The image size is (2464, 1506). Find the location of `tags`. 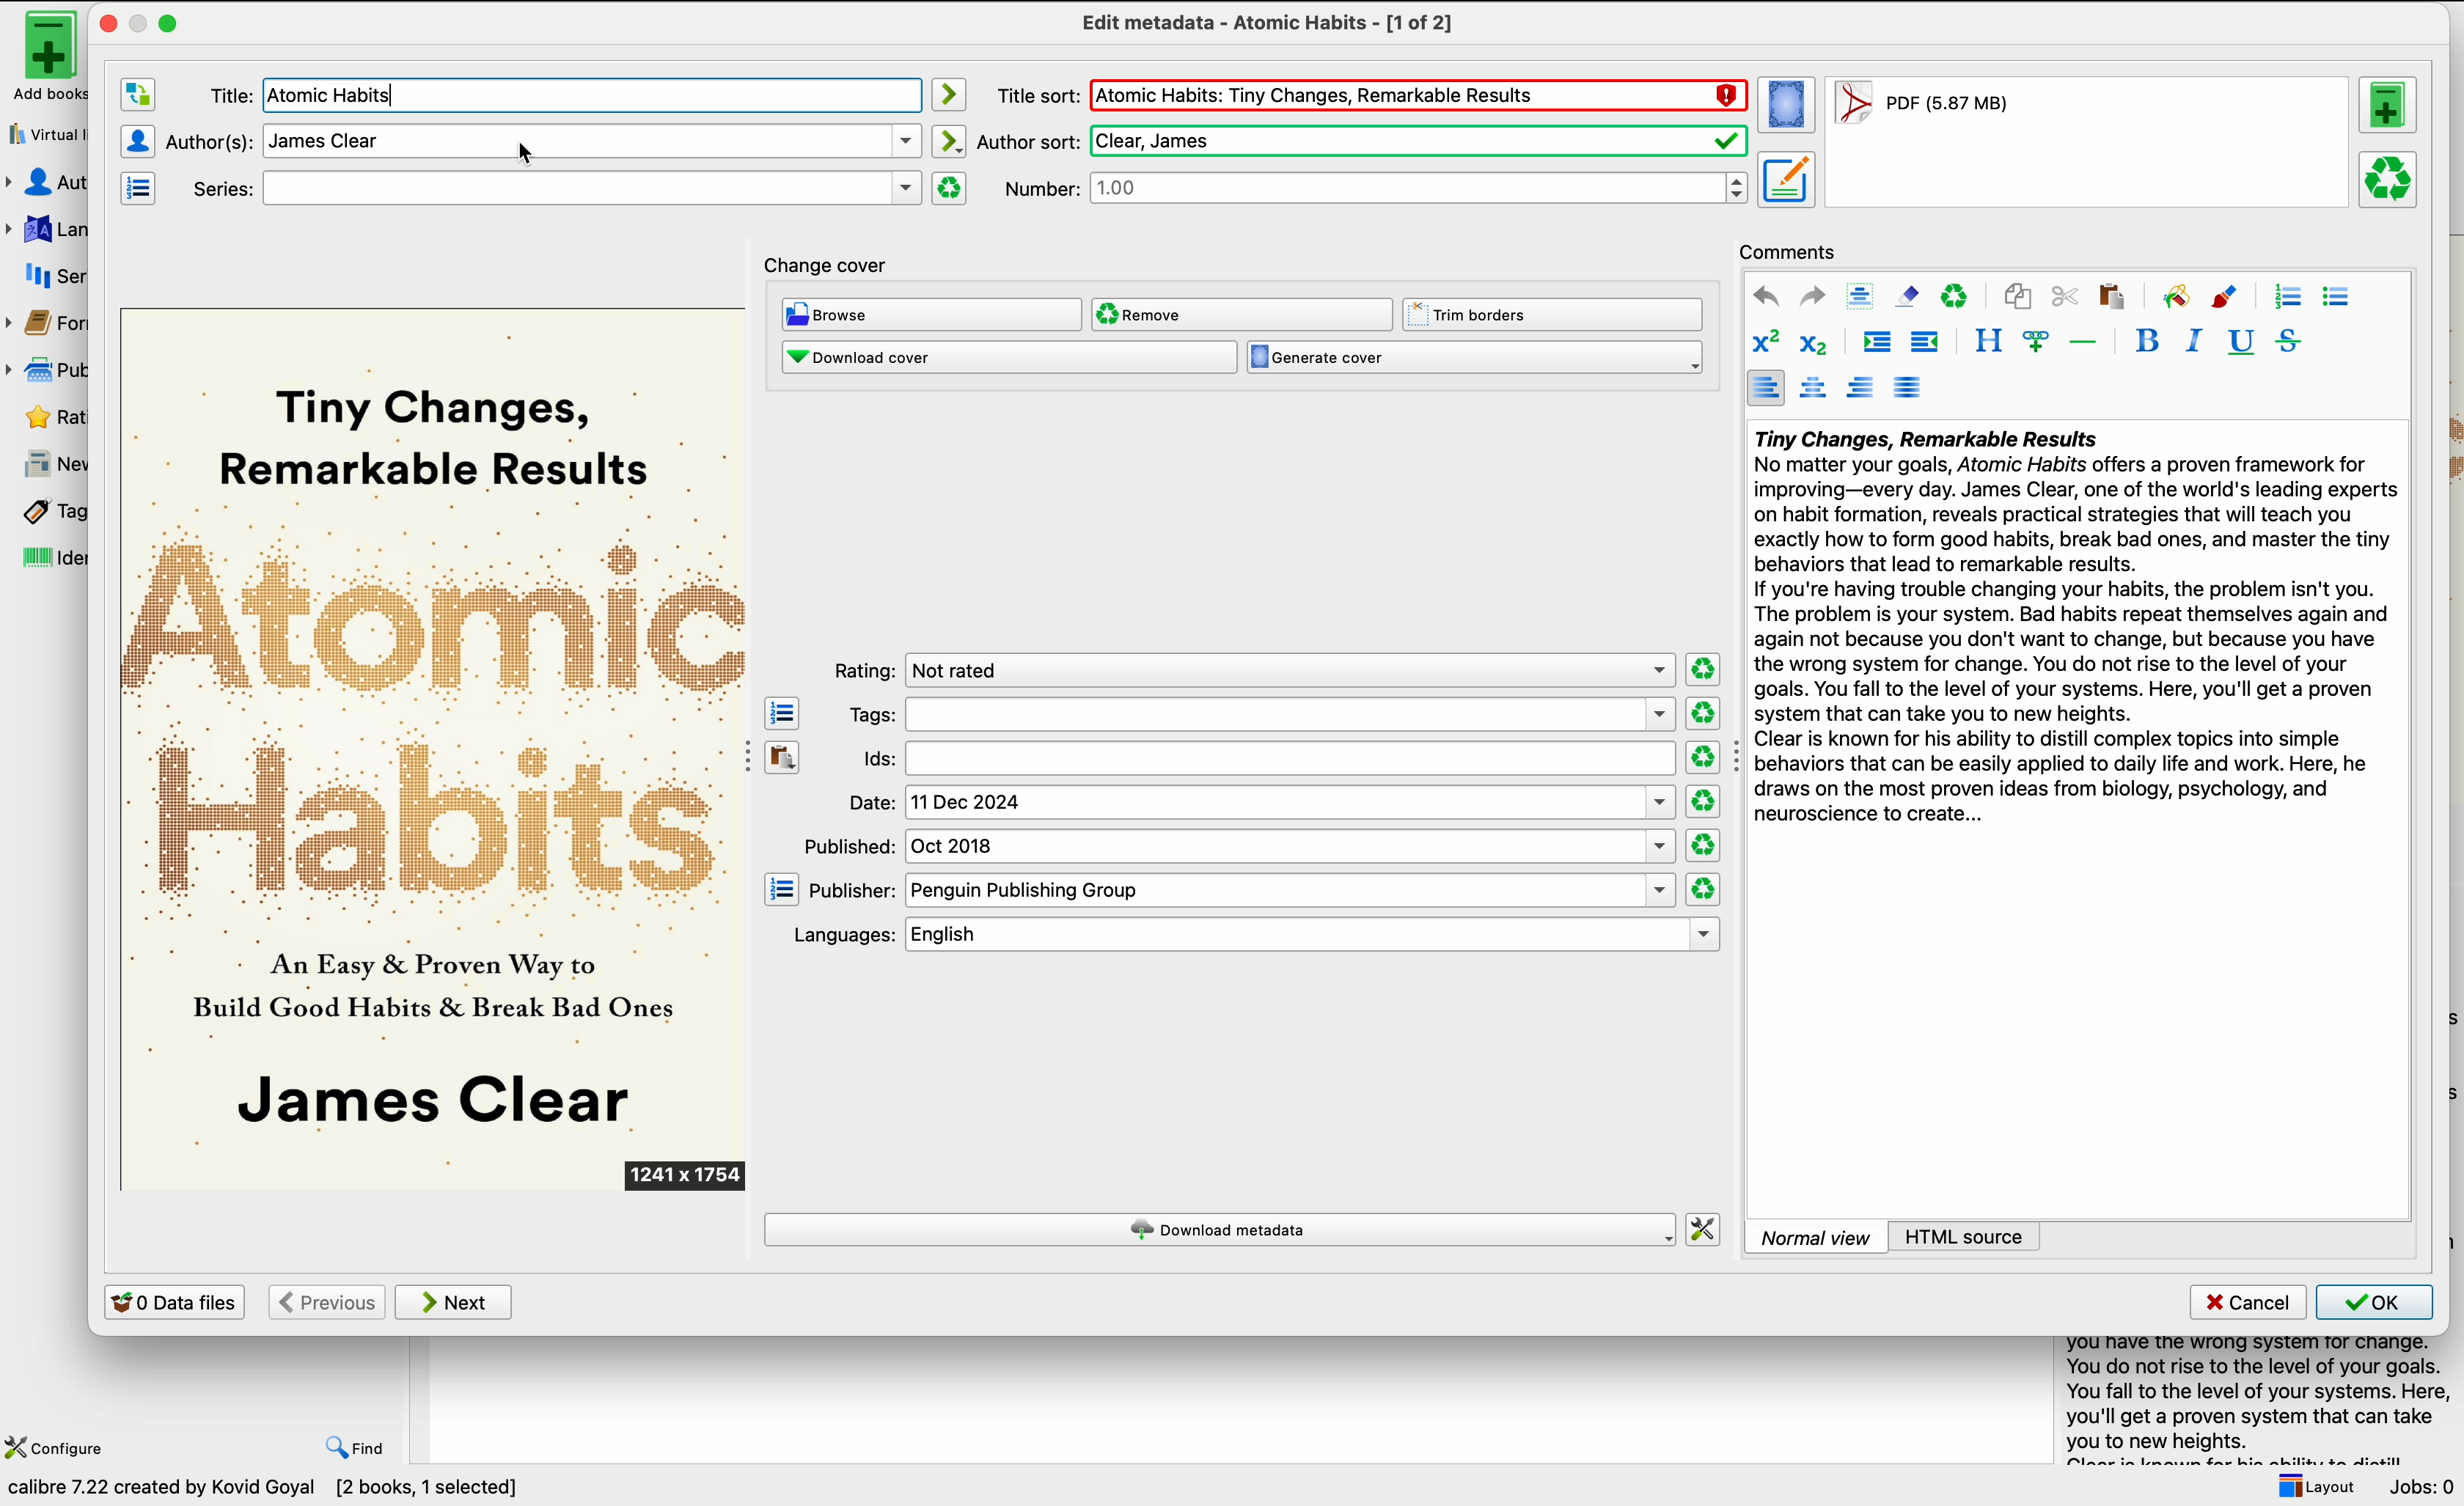

tags is located at coordinates (1258, 715).